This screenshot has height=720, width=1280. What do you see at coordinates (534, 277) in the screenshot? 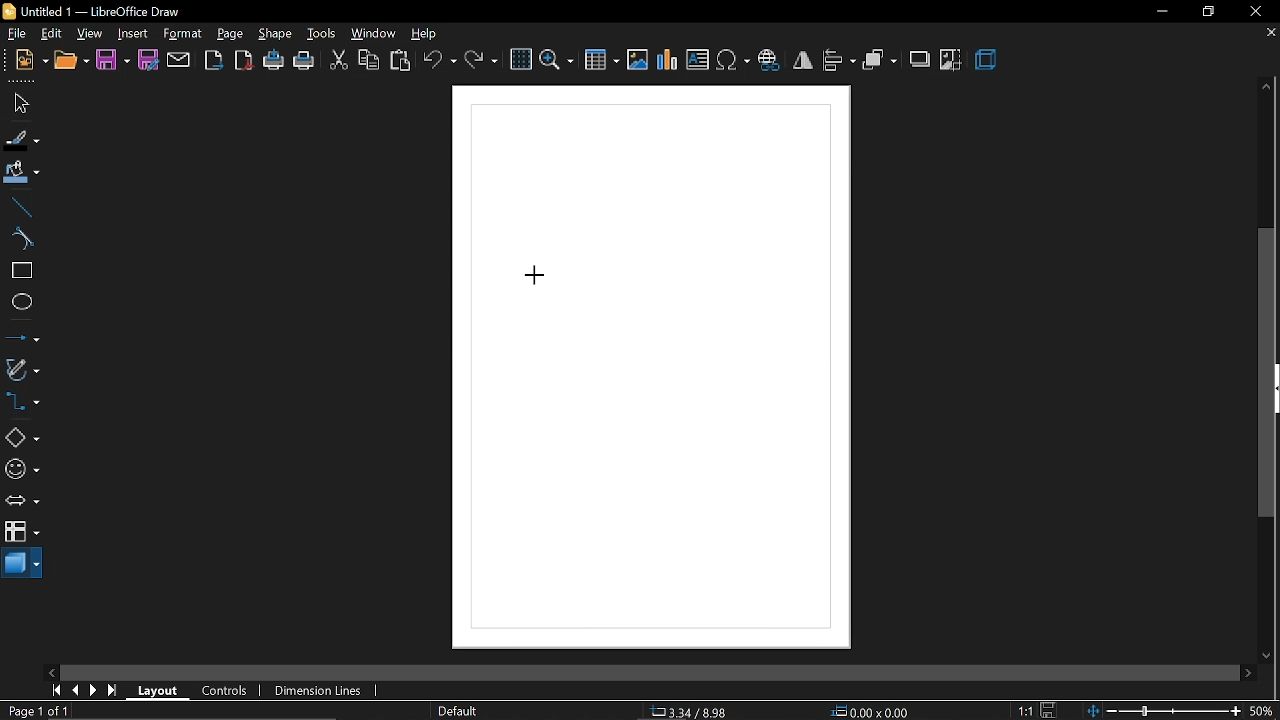
I see `Cursor` at bounding box center [534, 277].